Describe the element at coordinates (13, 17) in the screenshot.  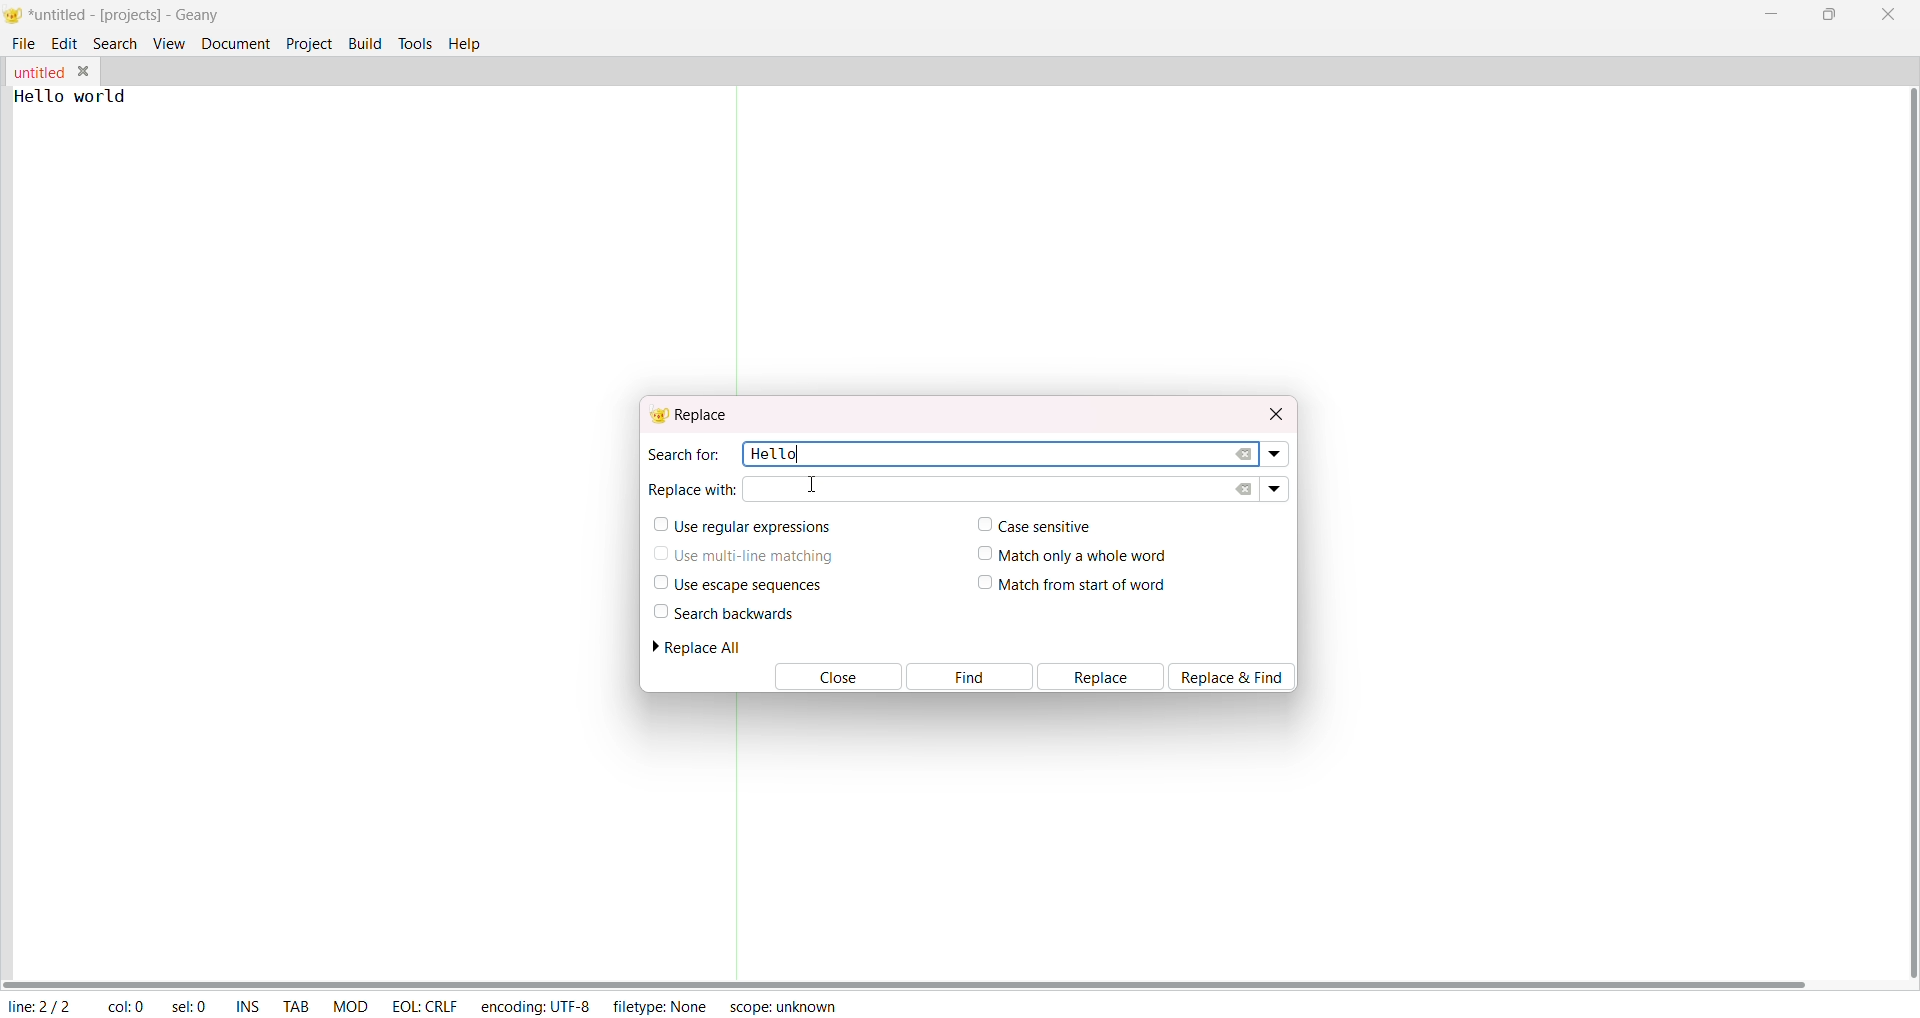
I see `logo` at that location.